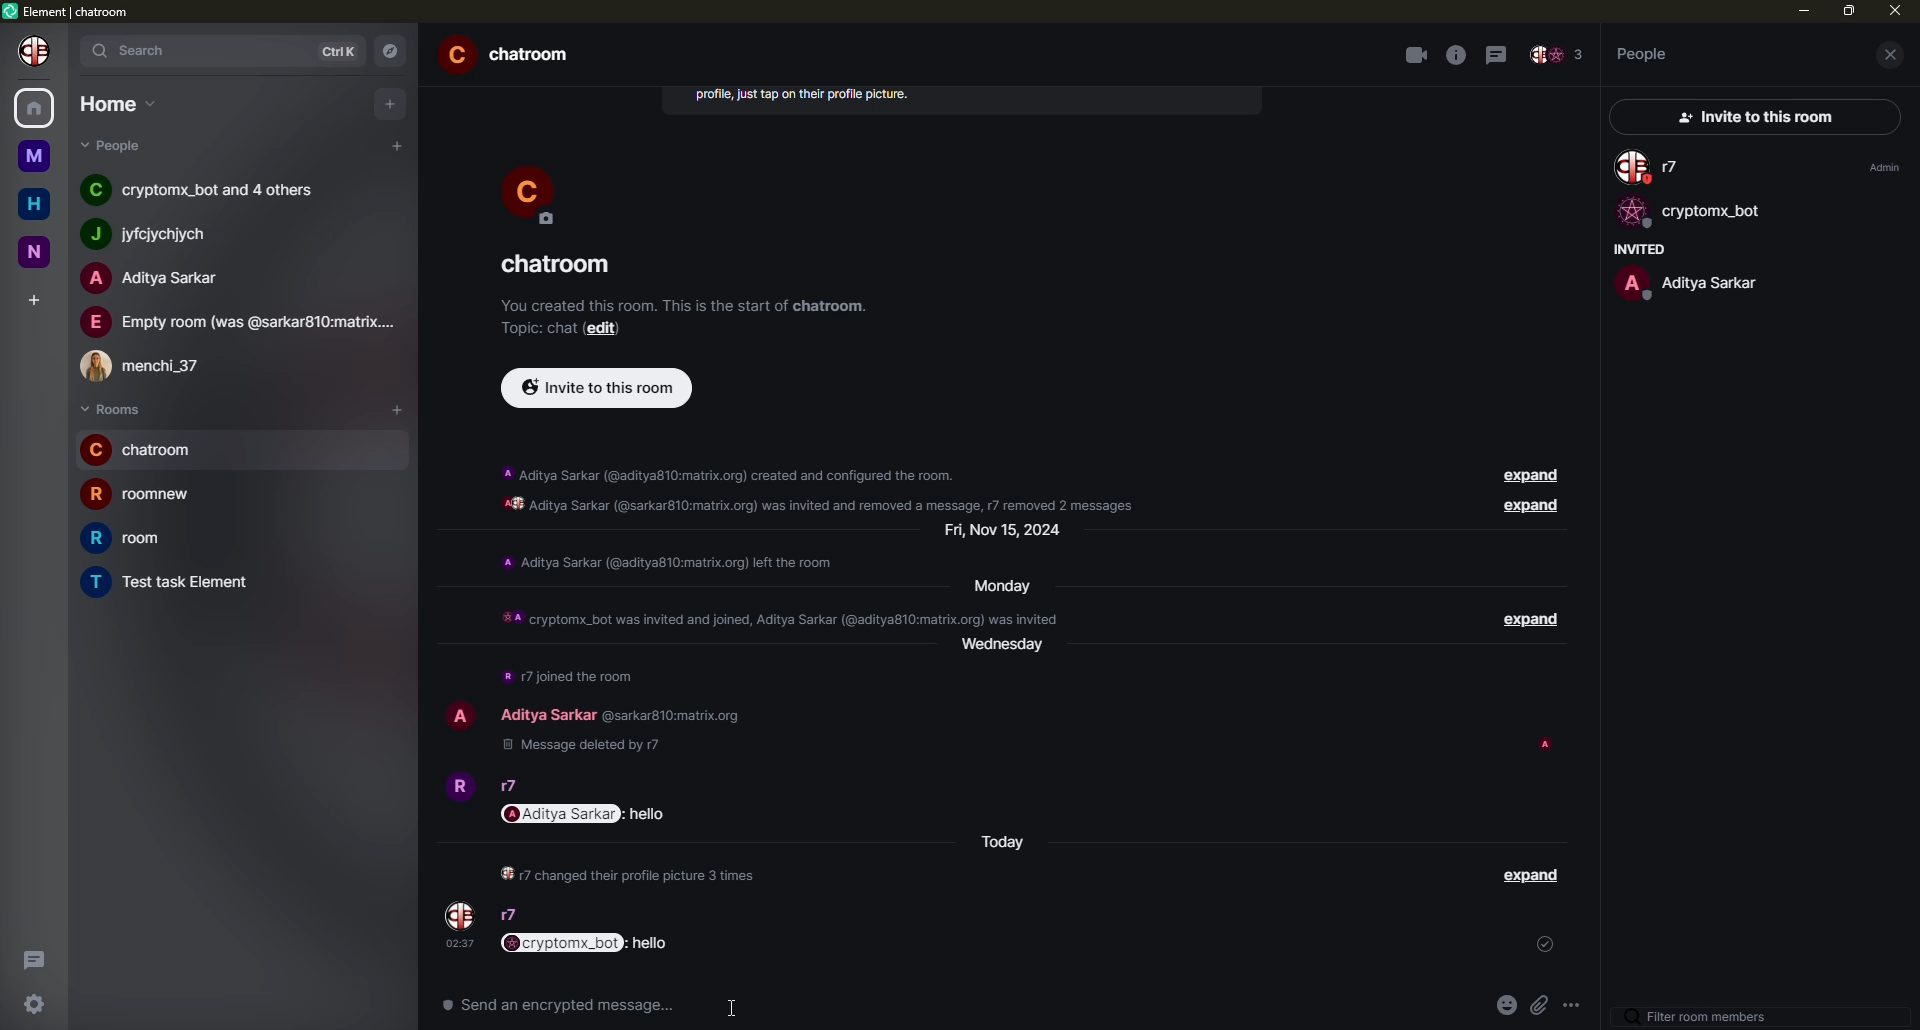 The height and width of the screenshot is (1030, 1920). Describe the element at coordinates (1546, 948) in the screenshot. I see `sent` at that location.